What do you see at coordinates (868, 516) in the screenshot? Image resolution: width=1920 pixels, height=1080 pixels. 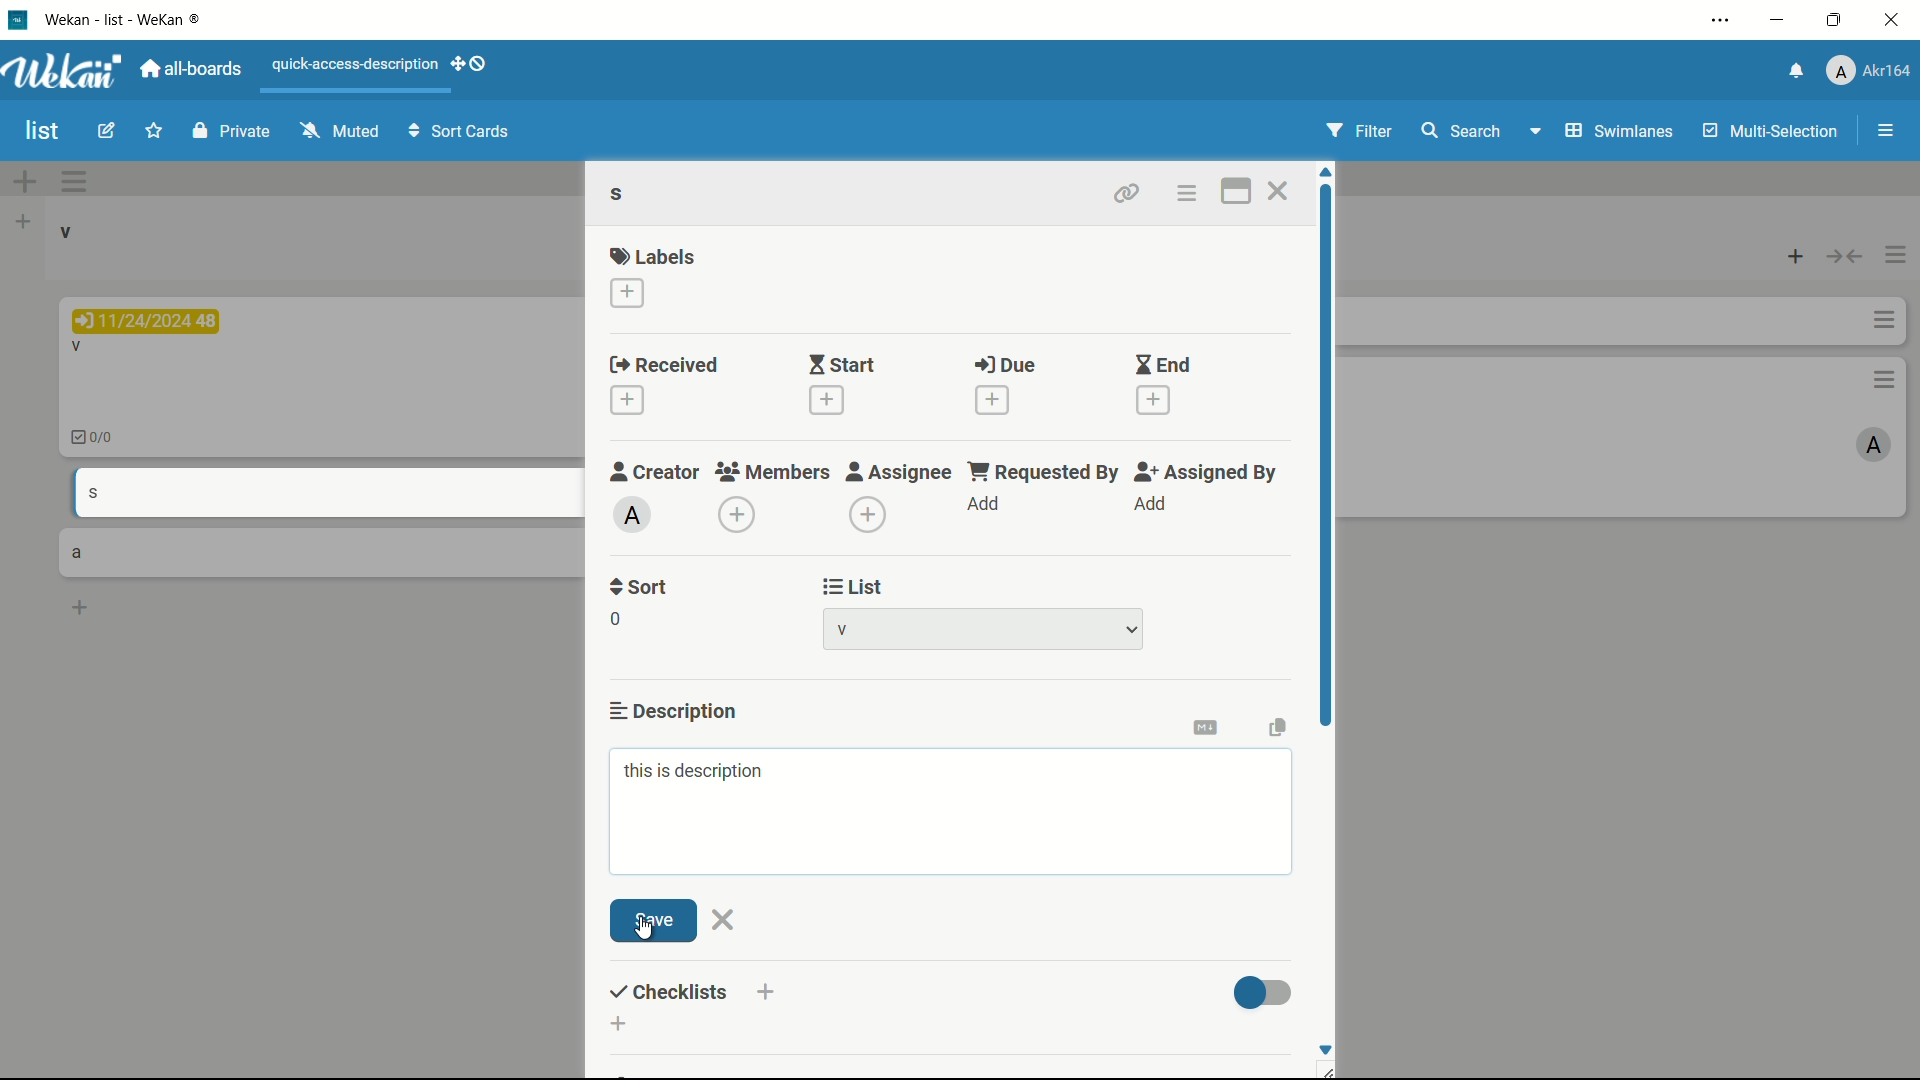 I see `add assignee` at bounding box center [868, 516].